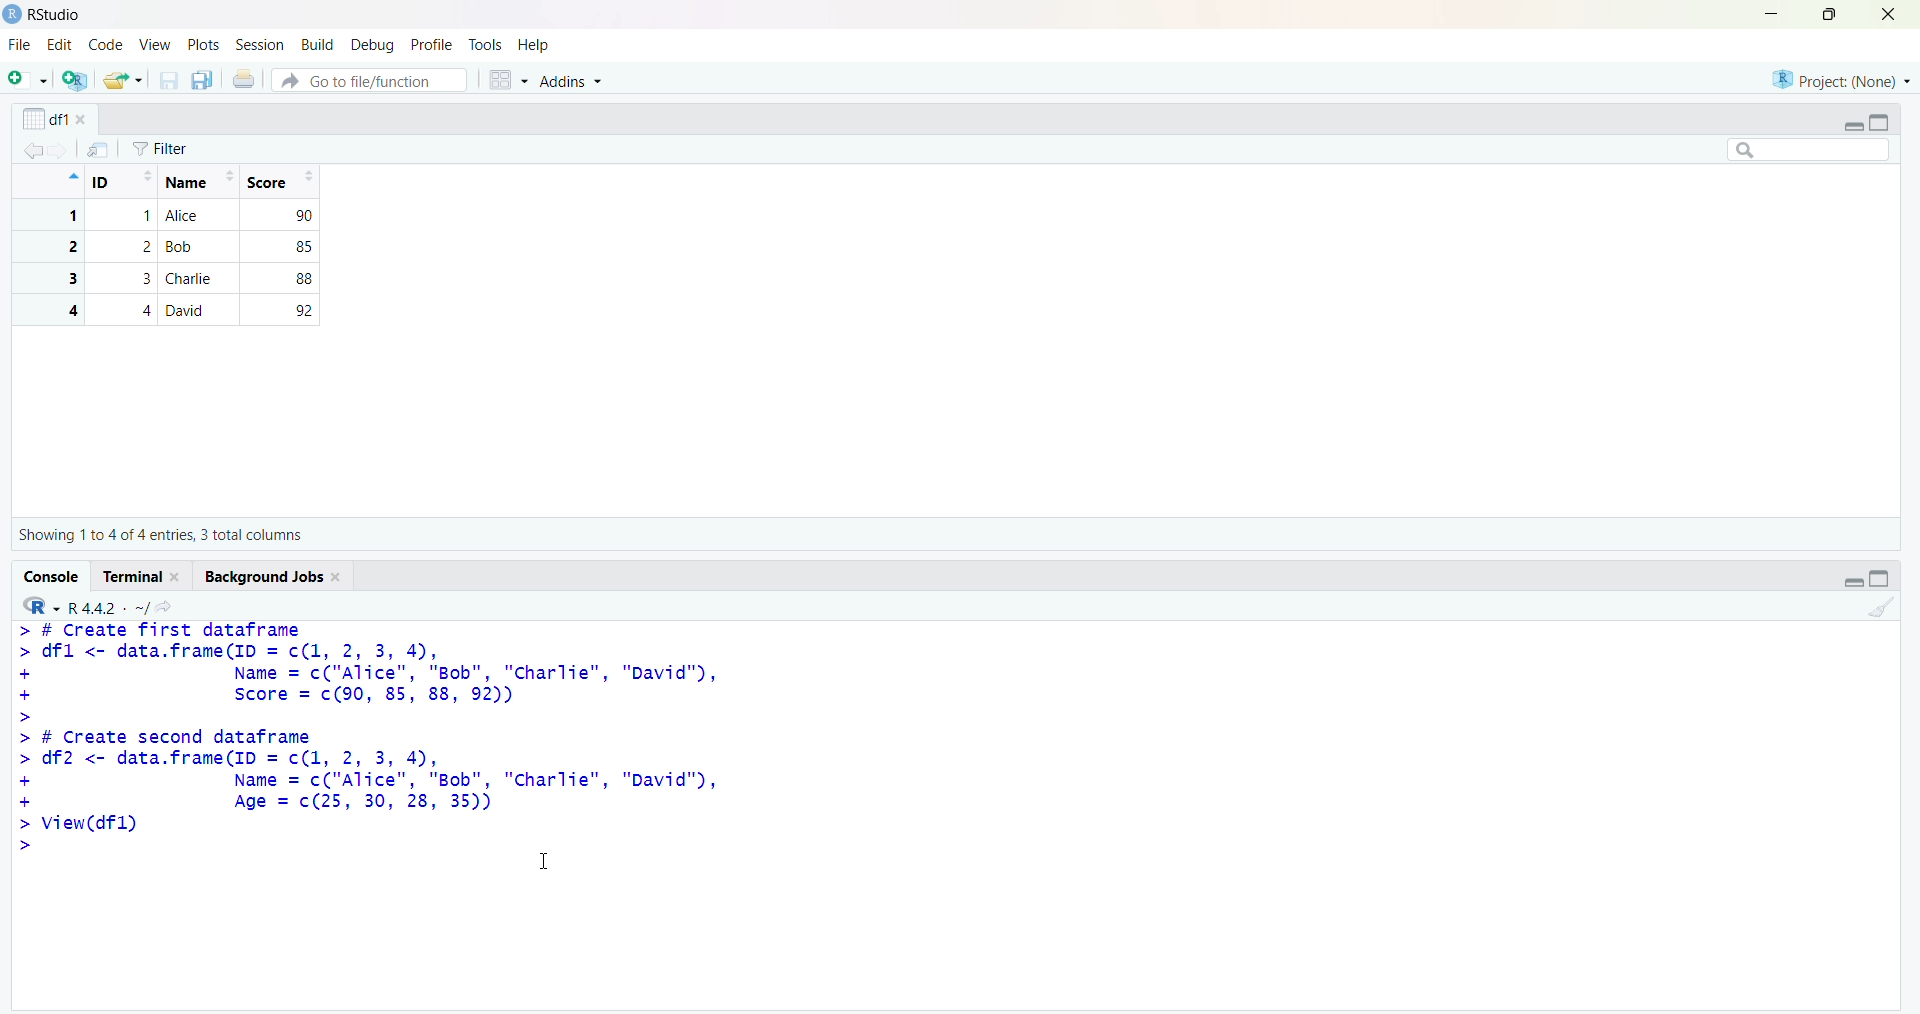  What do you see at coordinates (533, 44) in the screenshot?
I see `Help` at bounding box center [533, 44].